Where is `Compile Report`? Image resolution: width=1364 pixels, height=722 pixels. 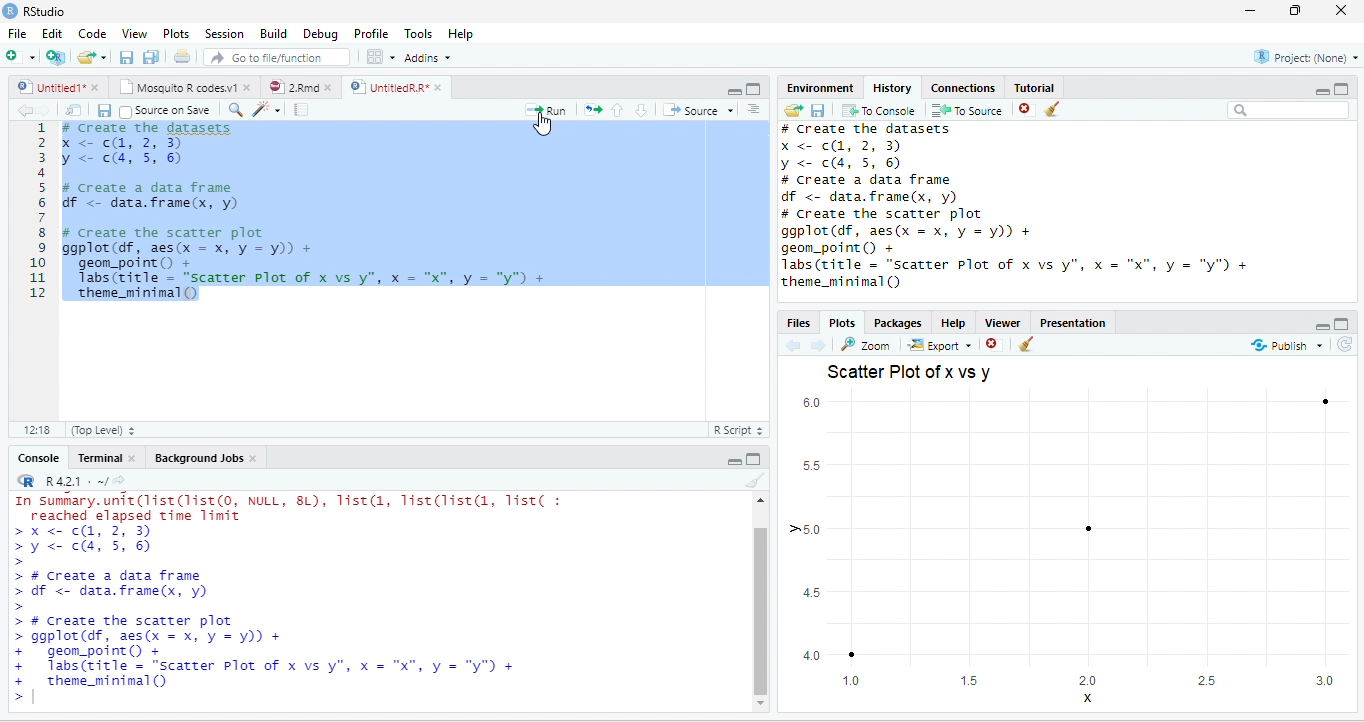
Compile Report is located at coordinates (301, 110).